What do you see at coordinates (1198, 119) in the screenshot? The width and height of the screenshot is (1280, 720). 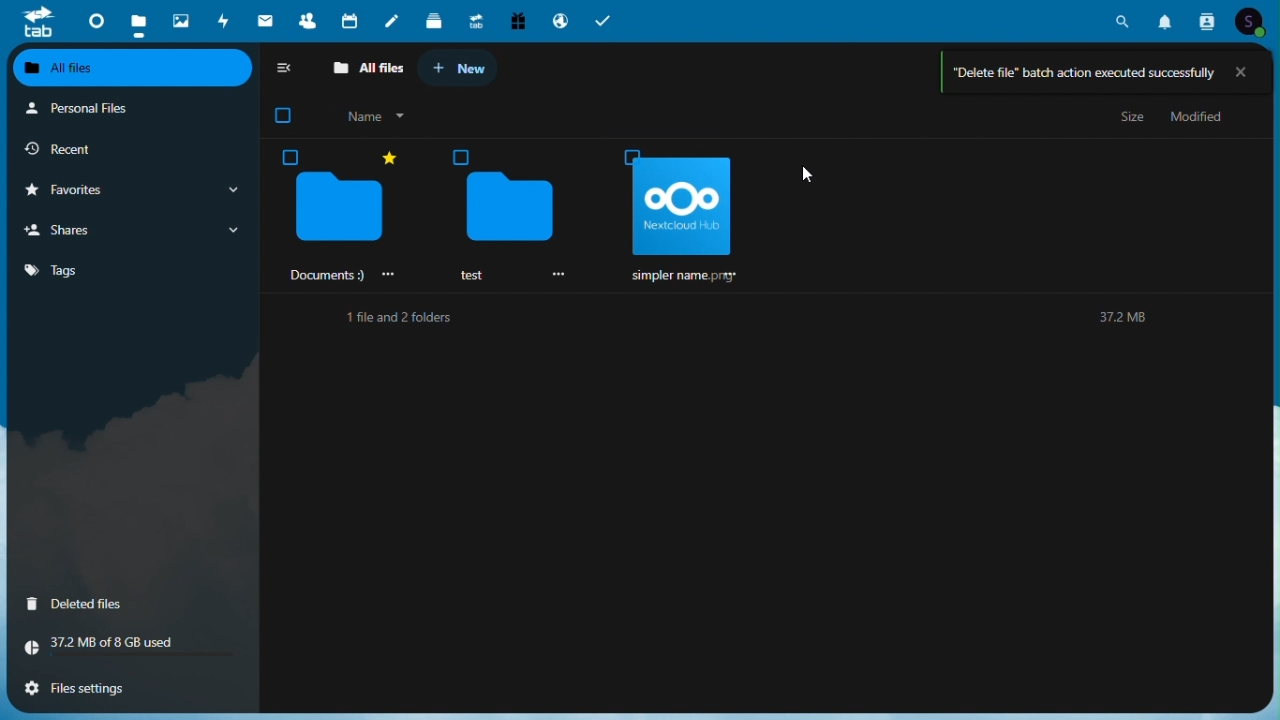 I see `Modified` at bounding box center [1198, 119].